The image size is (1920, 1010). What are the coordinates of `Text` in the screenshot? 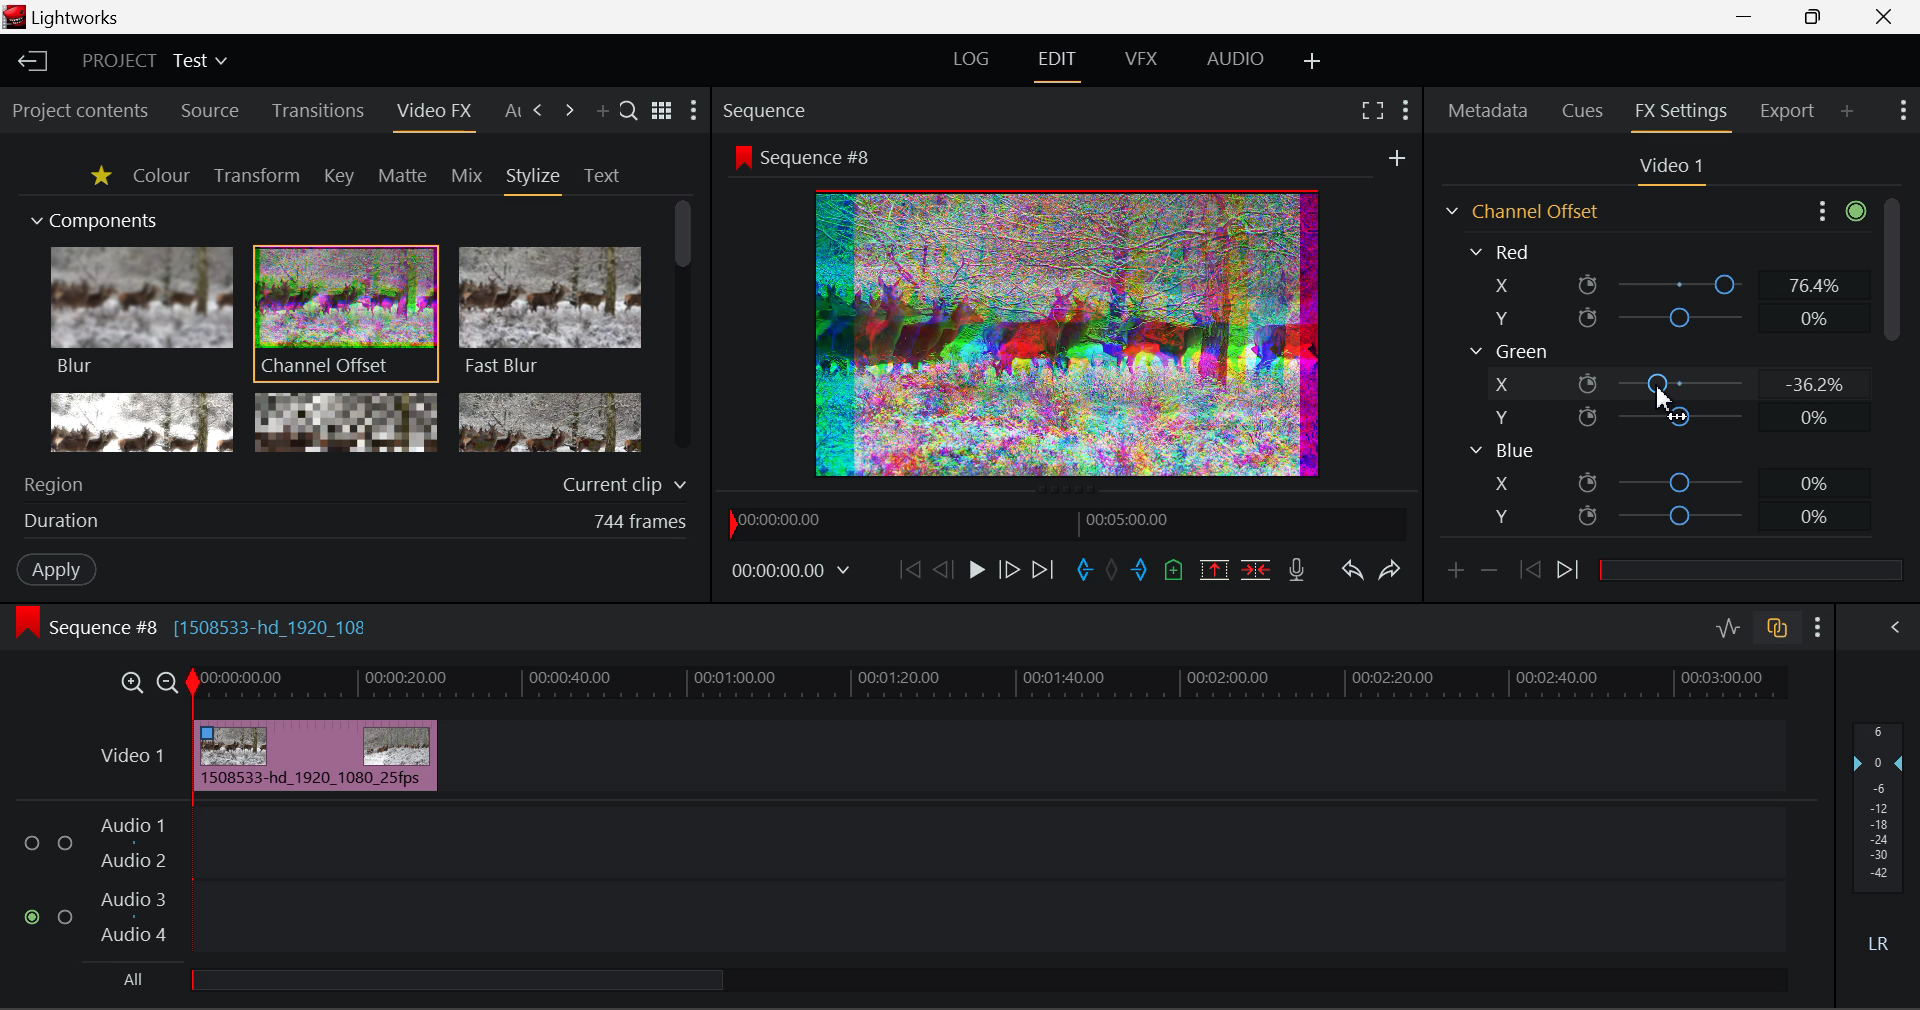 It's located at (601, 176).